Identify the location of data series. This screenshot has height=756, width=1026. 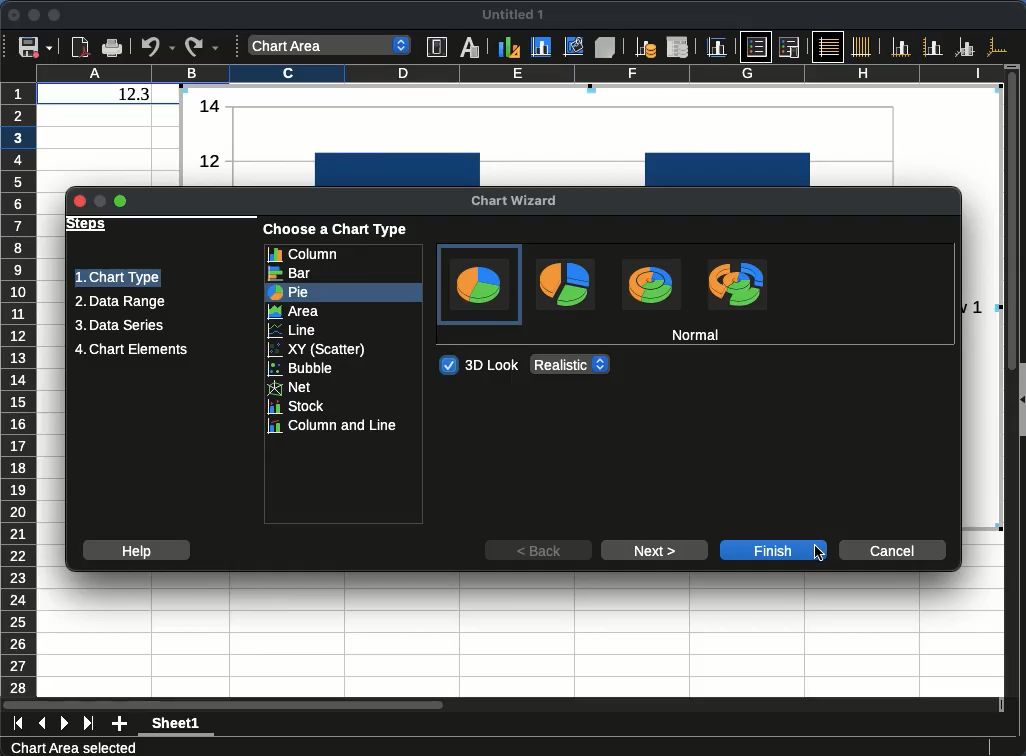
(119, 326).